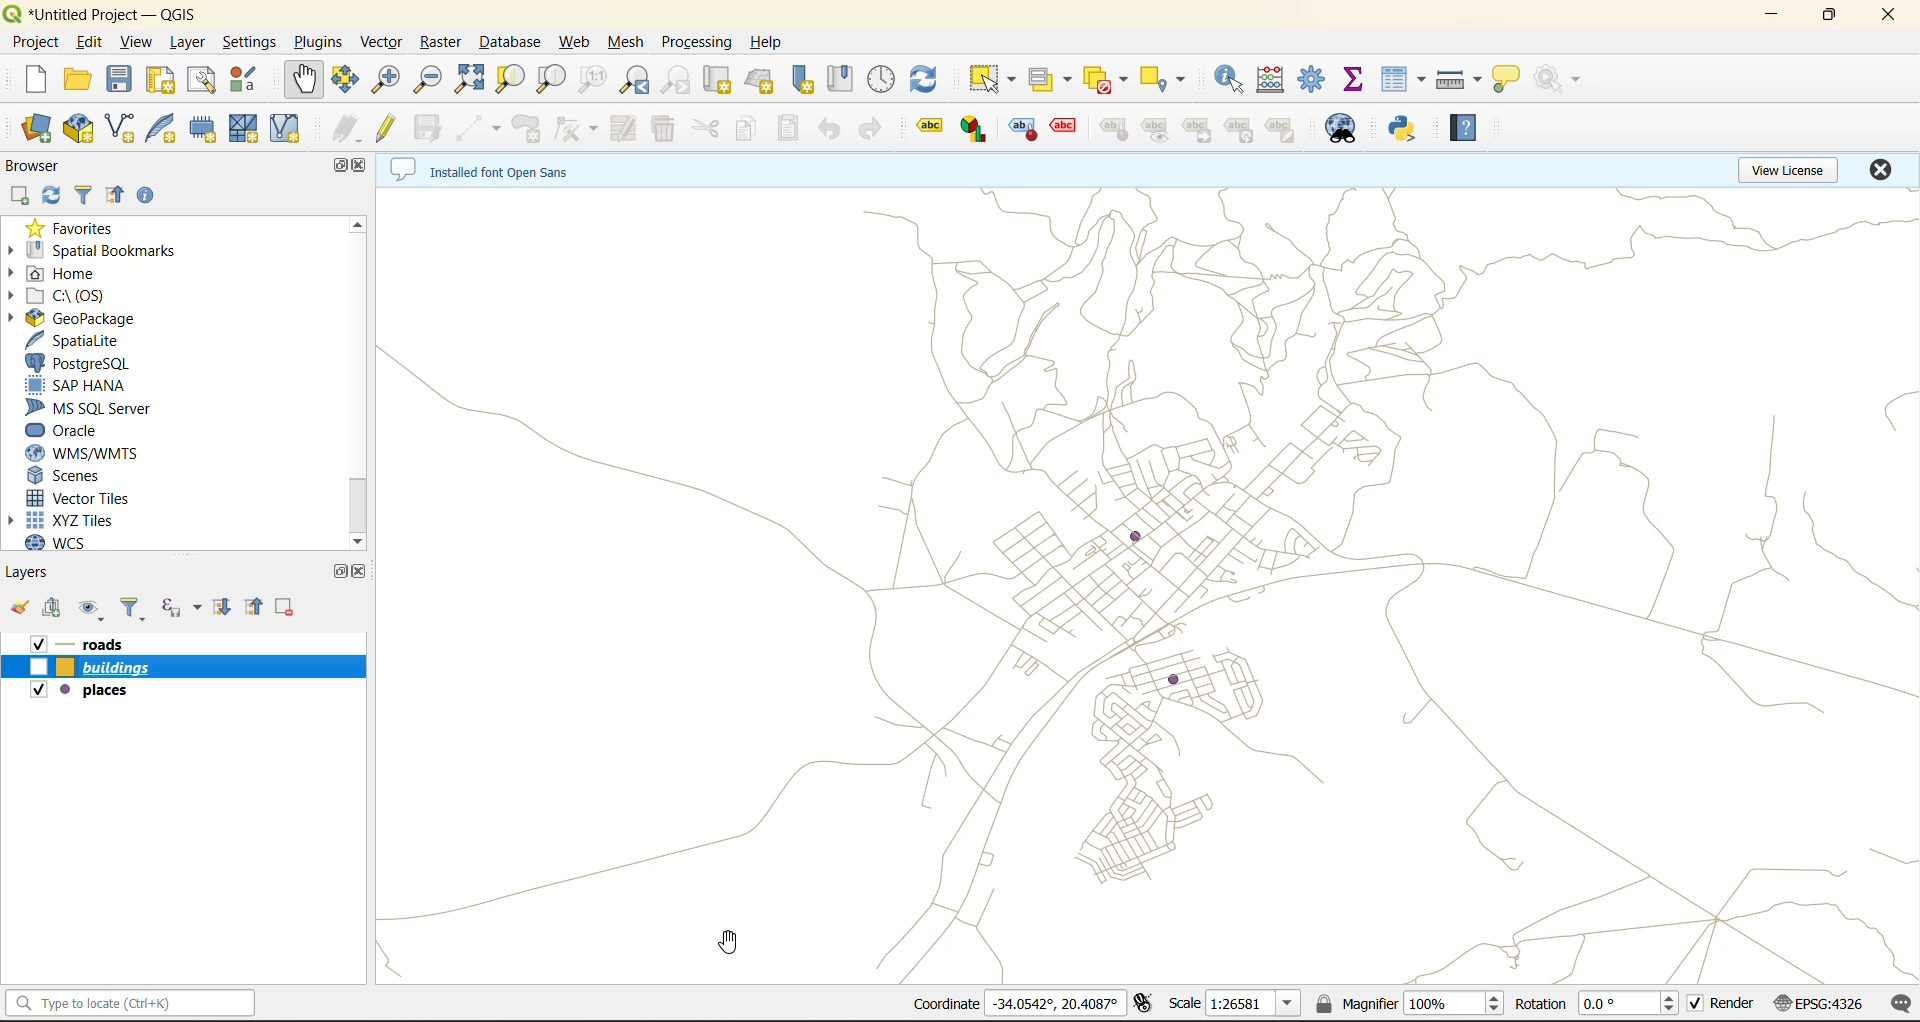 The height and width of the screenshot is (1022, 1920). I want to click on maximize, so click(336, 166).